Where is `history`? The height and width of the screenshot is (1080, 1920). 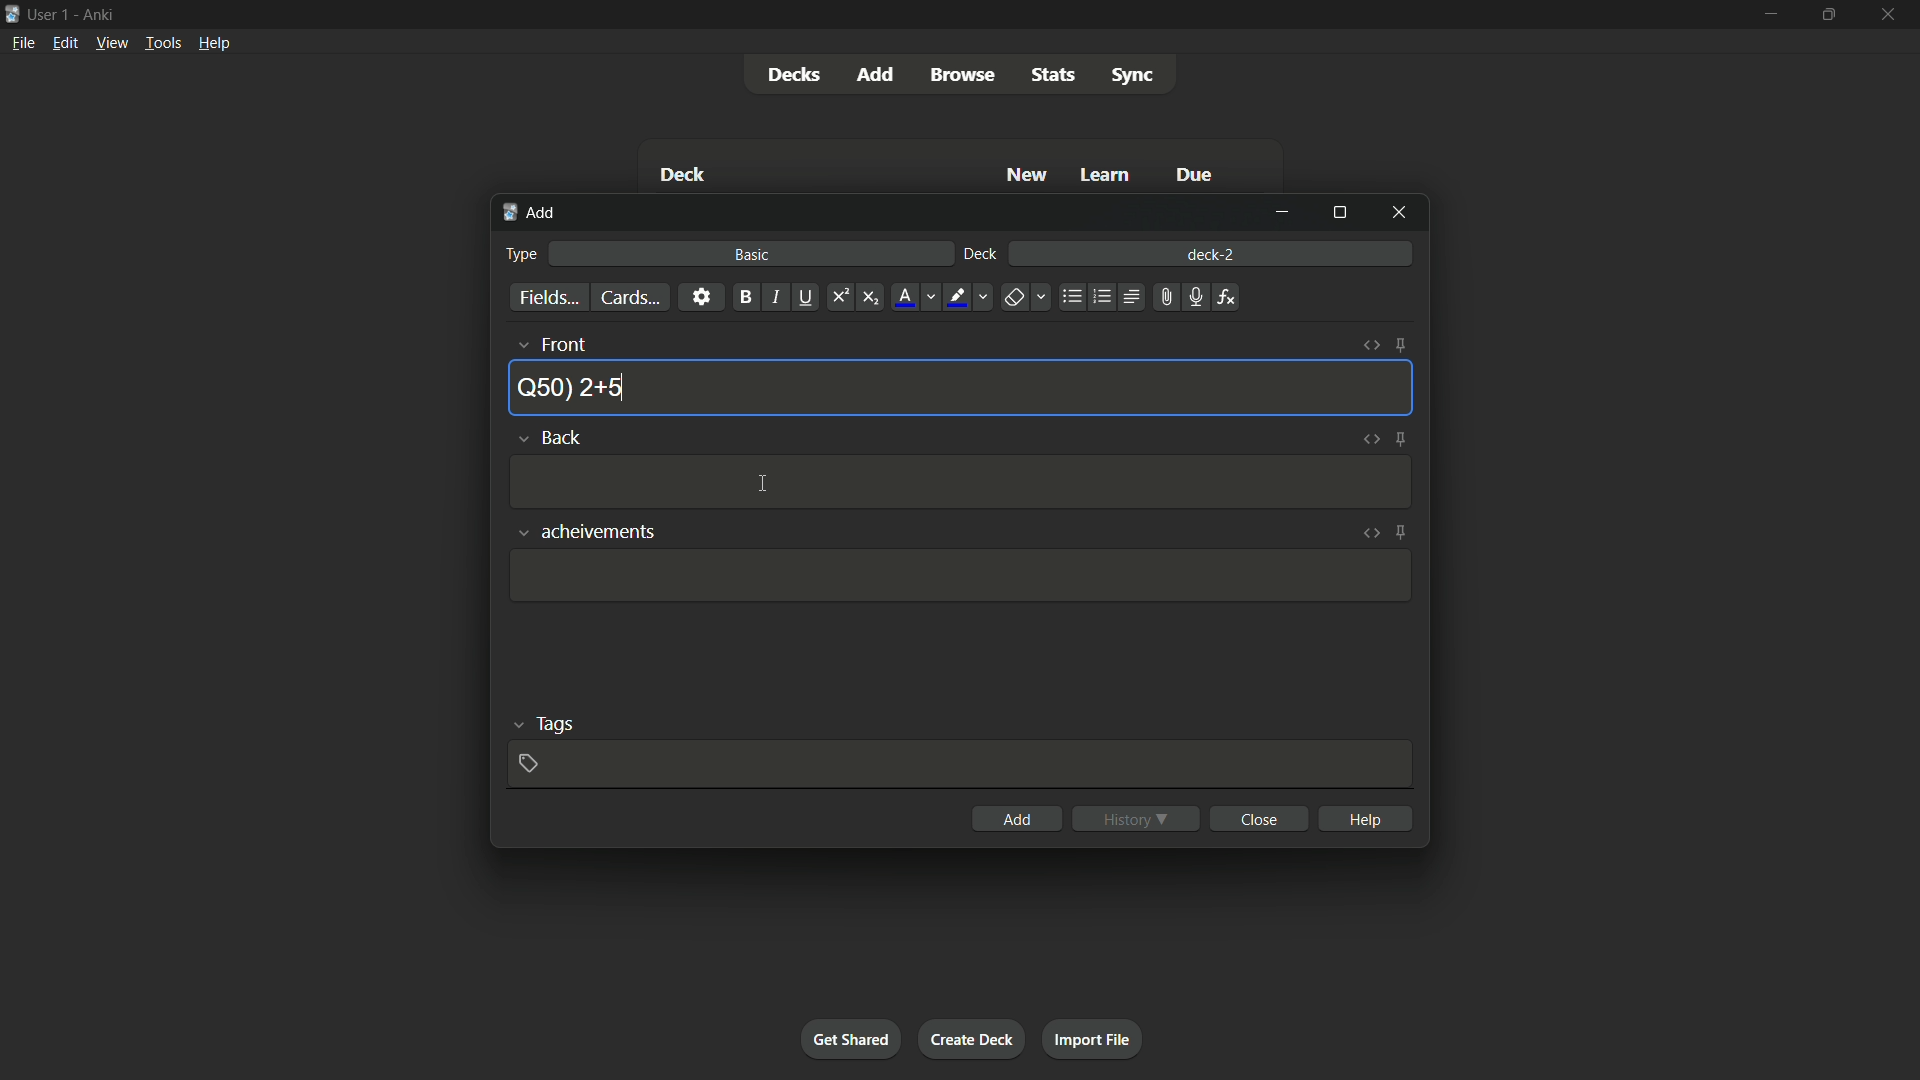
history is located at coordinates (1133, 819).